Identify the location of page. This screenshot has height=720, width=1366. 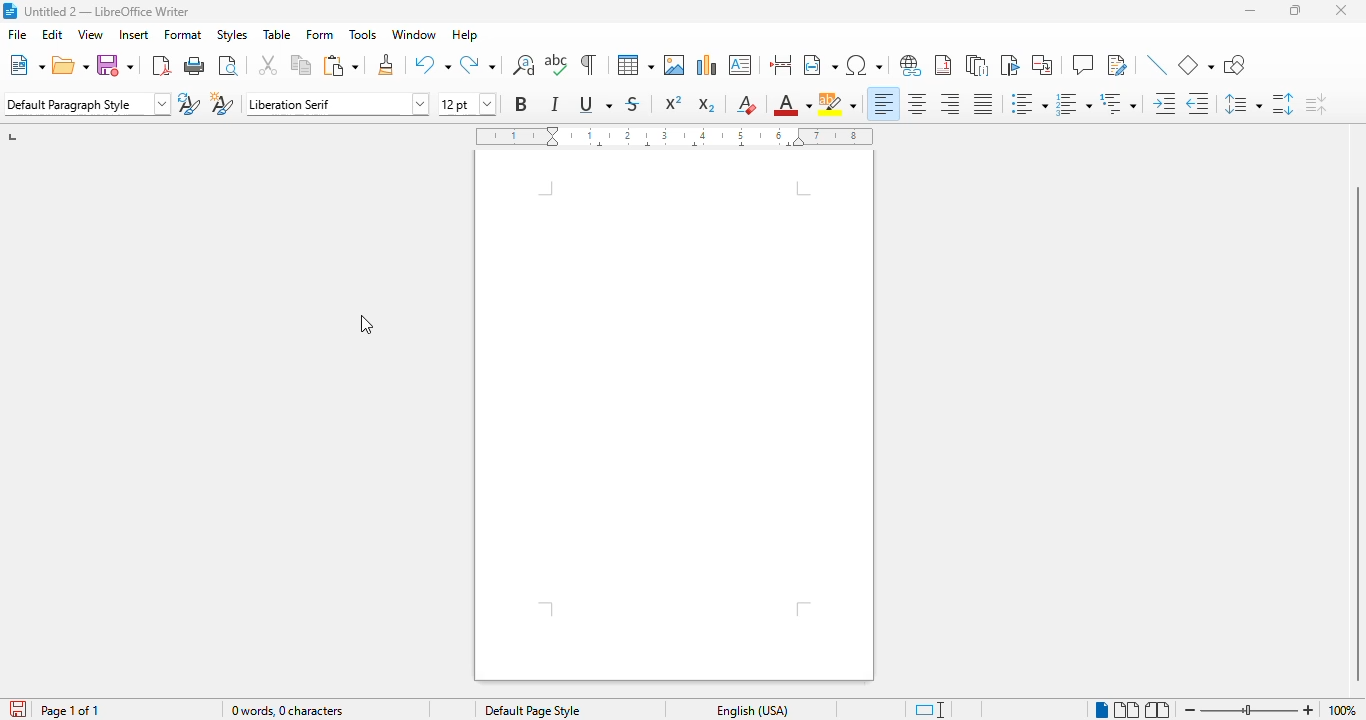
(674, 415).